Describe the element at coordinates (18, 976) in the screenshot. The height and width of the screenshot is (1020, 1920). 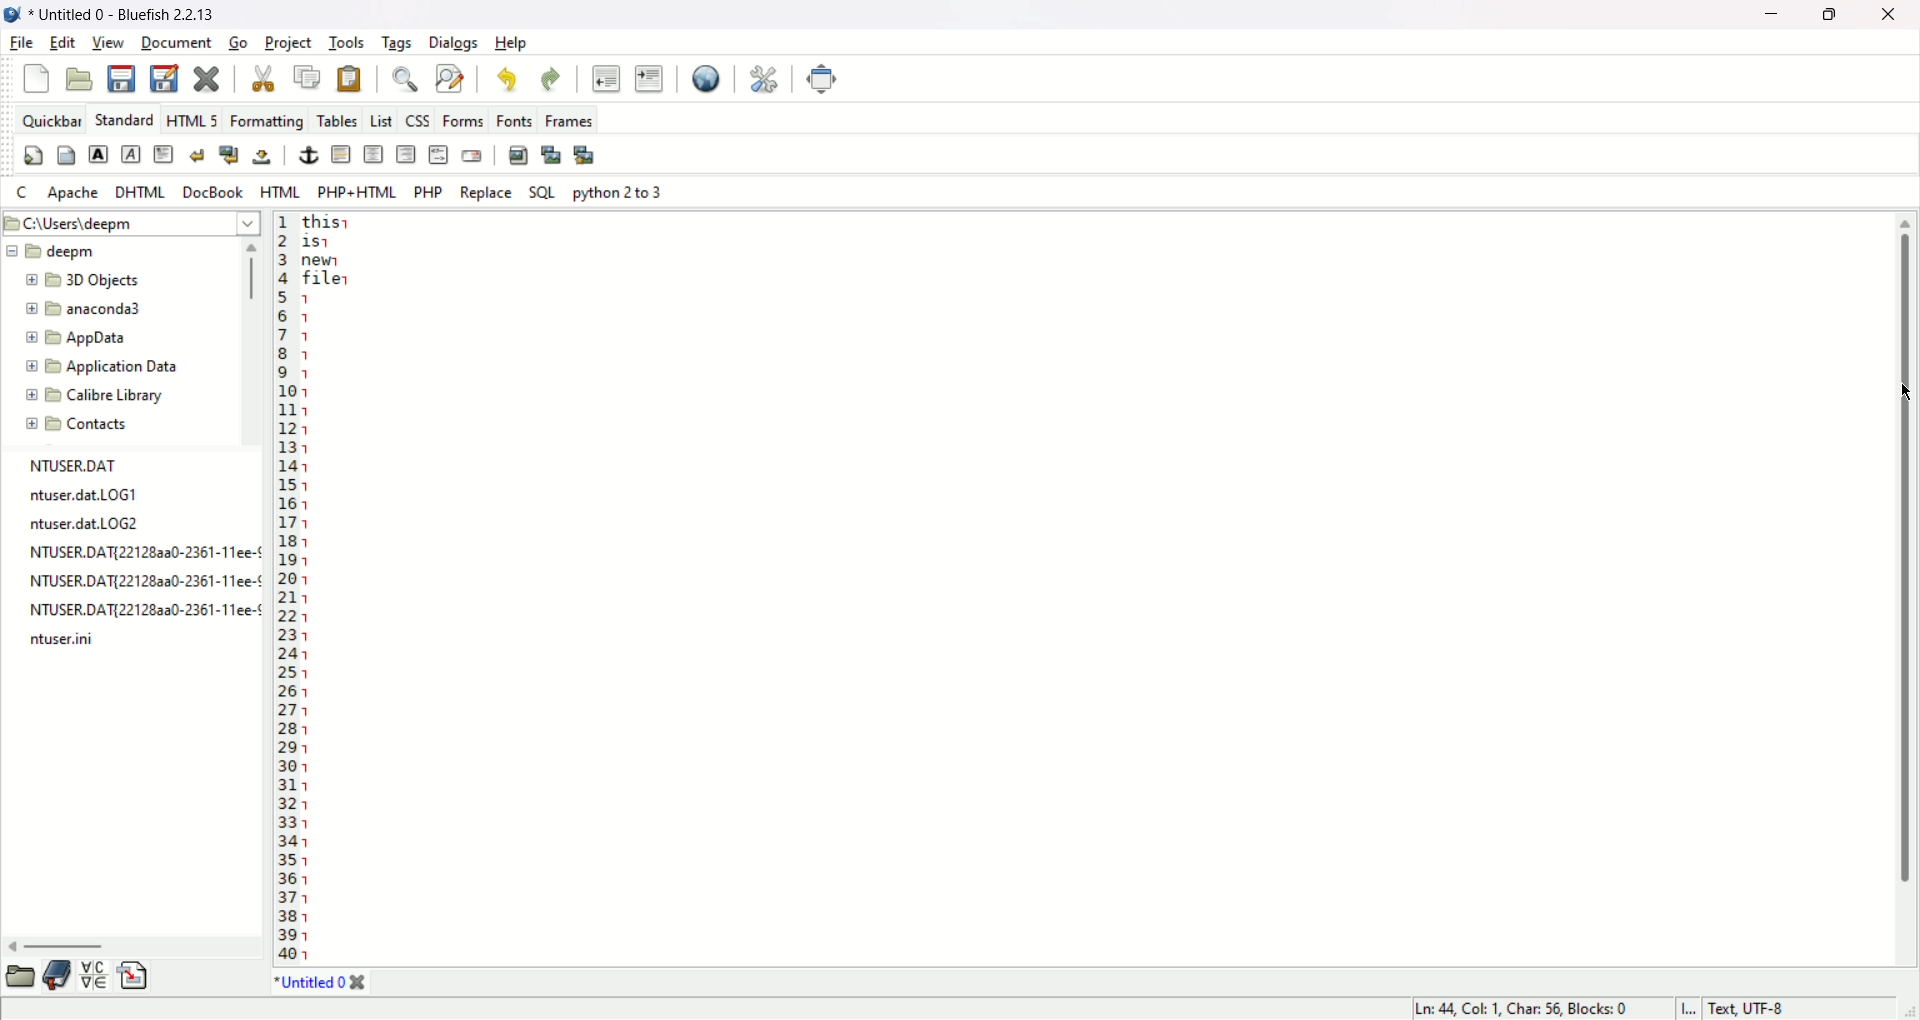
I see `file explorer` at that location.